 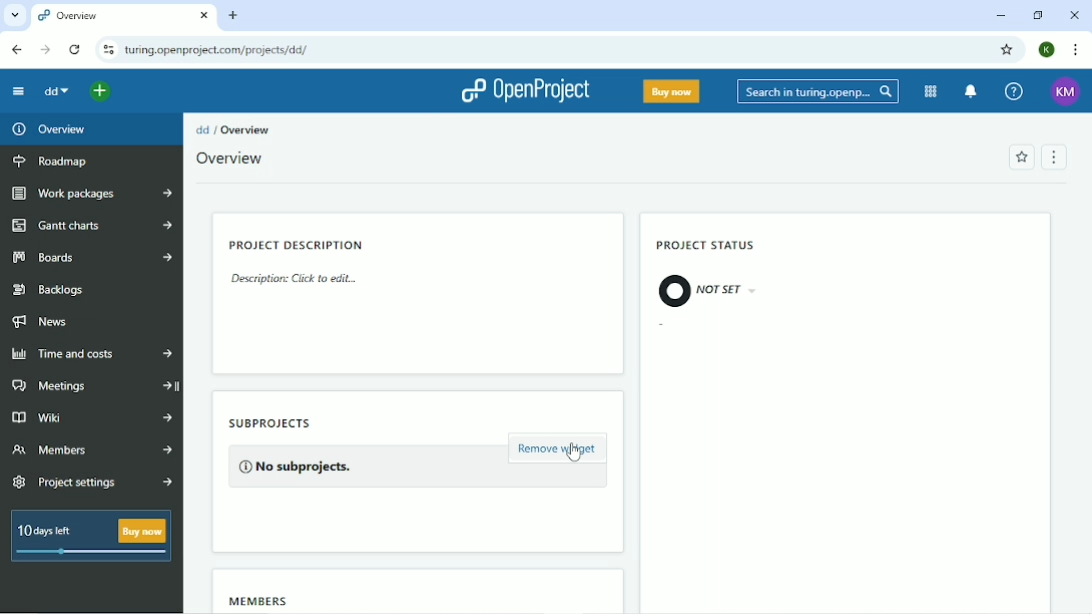 What do you see at coordinates (101, 91) in the screenshot?
I see `Open quick add menu` at bounding box center [101, 91].